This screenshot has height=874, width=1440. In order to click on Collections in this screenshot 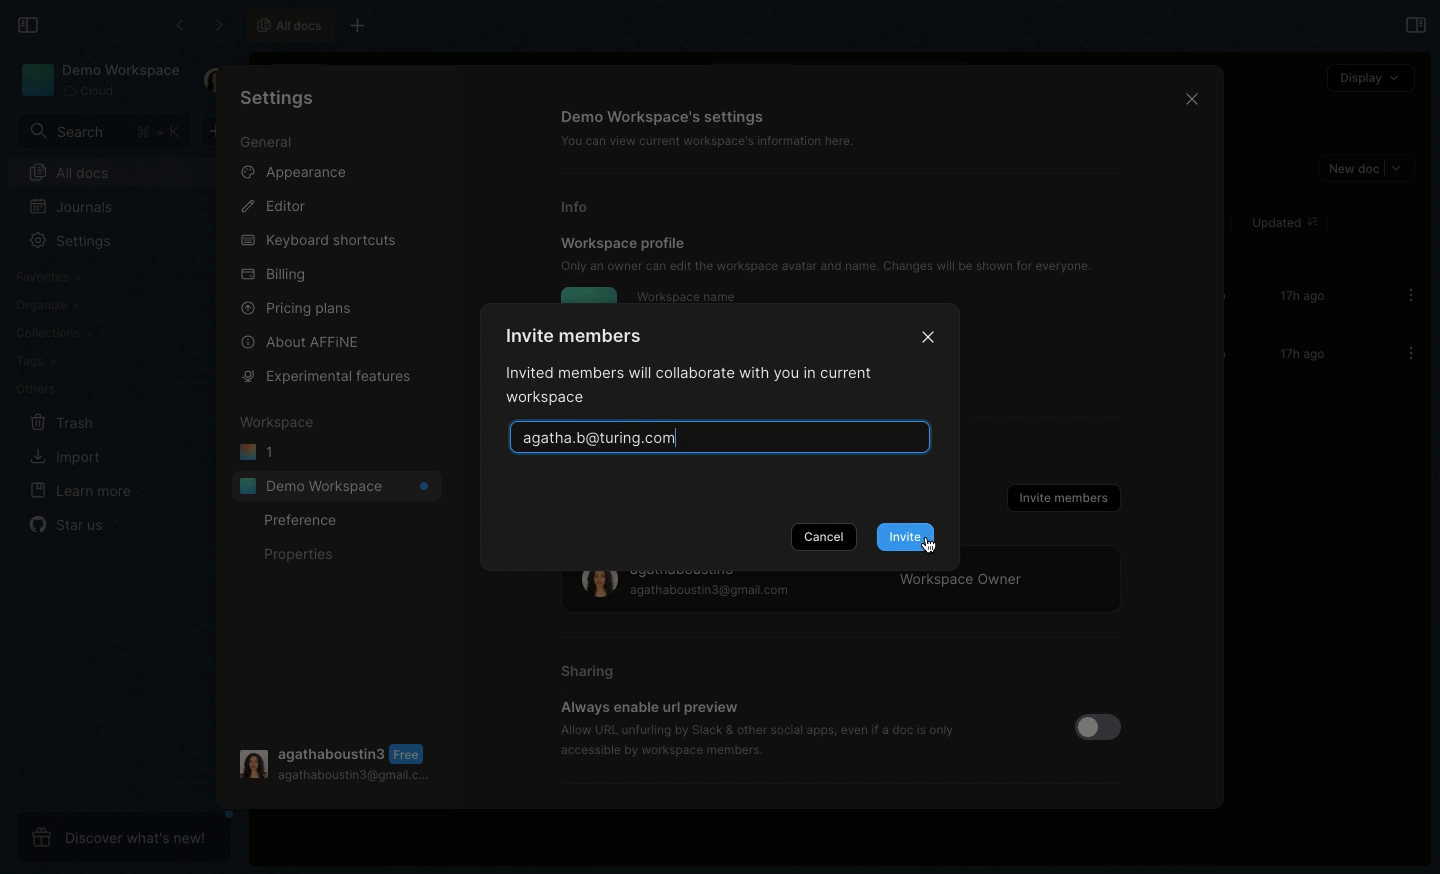, I will do `click(53, 331)`.